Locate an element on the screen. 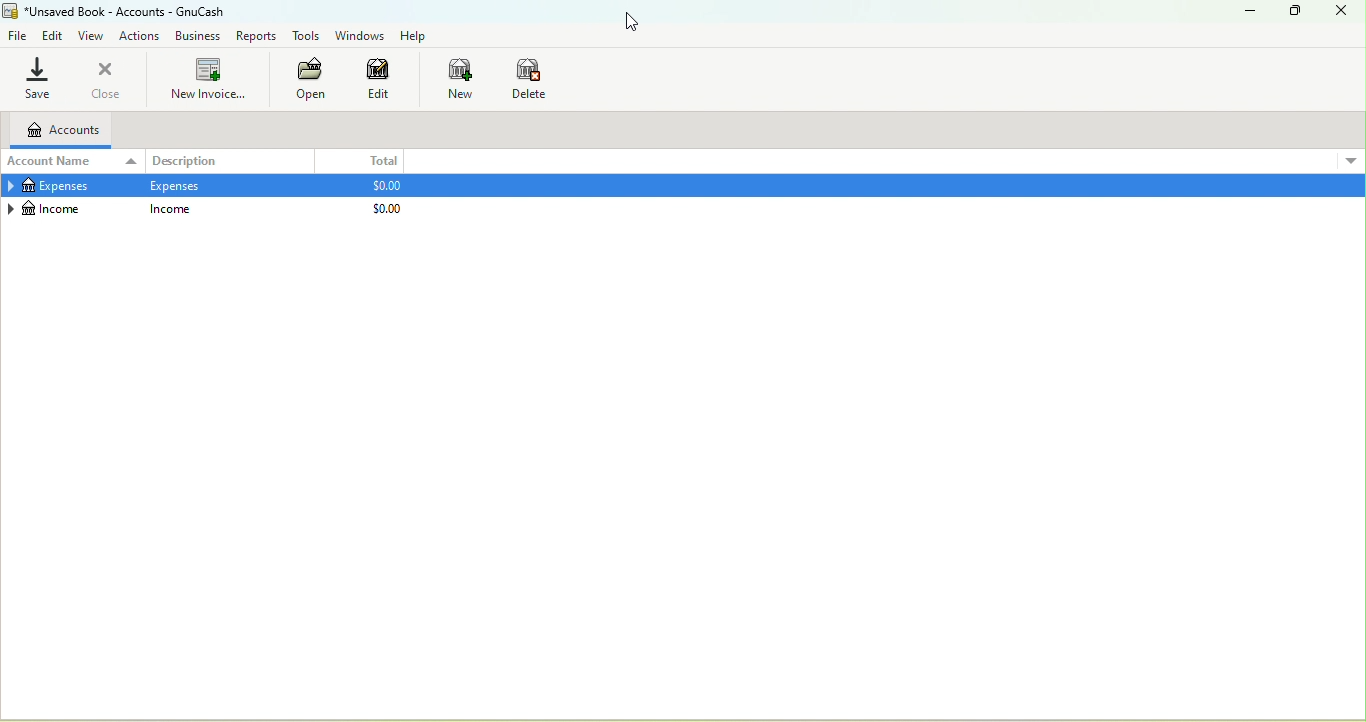  Windows is located at coordinates (360, 34).